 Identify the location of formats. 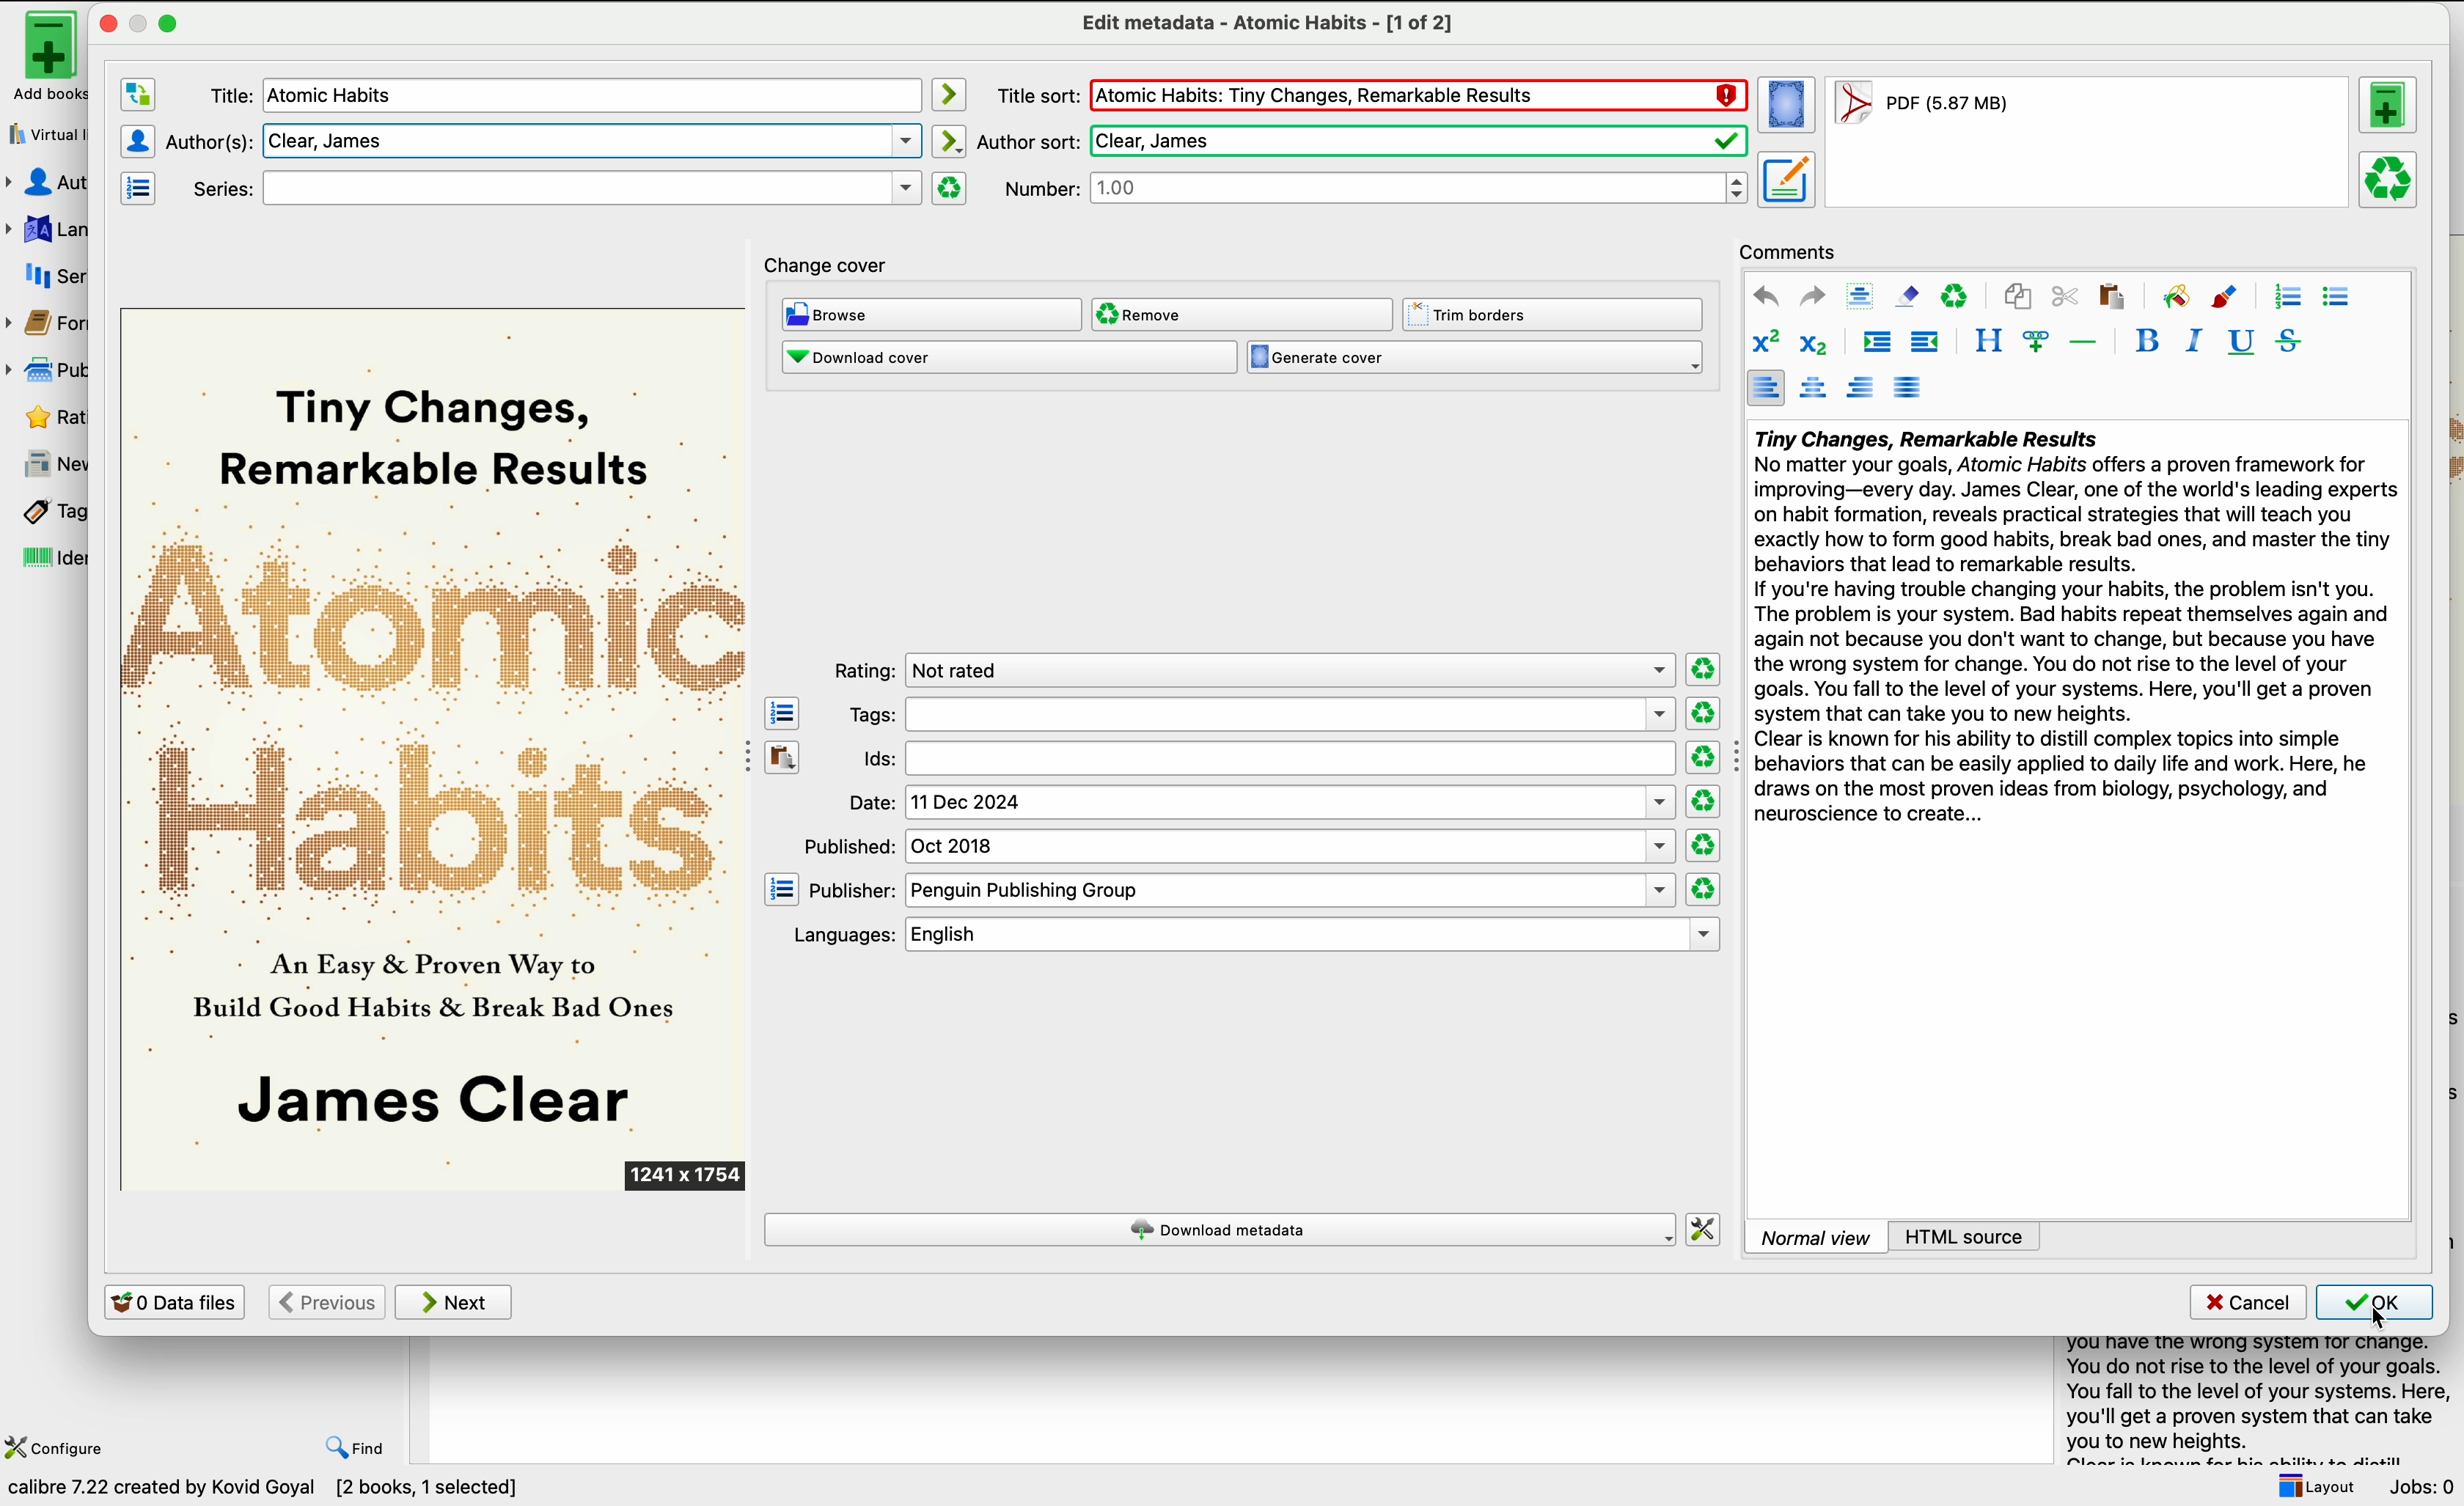
(49, 327).